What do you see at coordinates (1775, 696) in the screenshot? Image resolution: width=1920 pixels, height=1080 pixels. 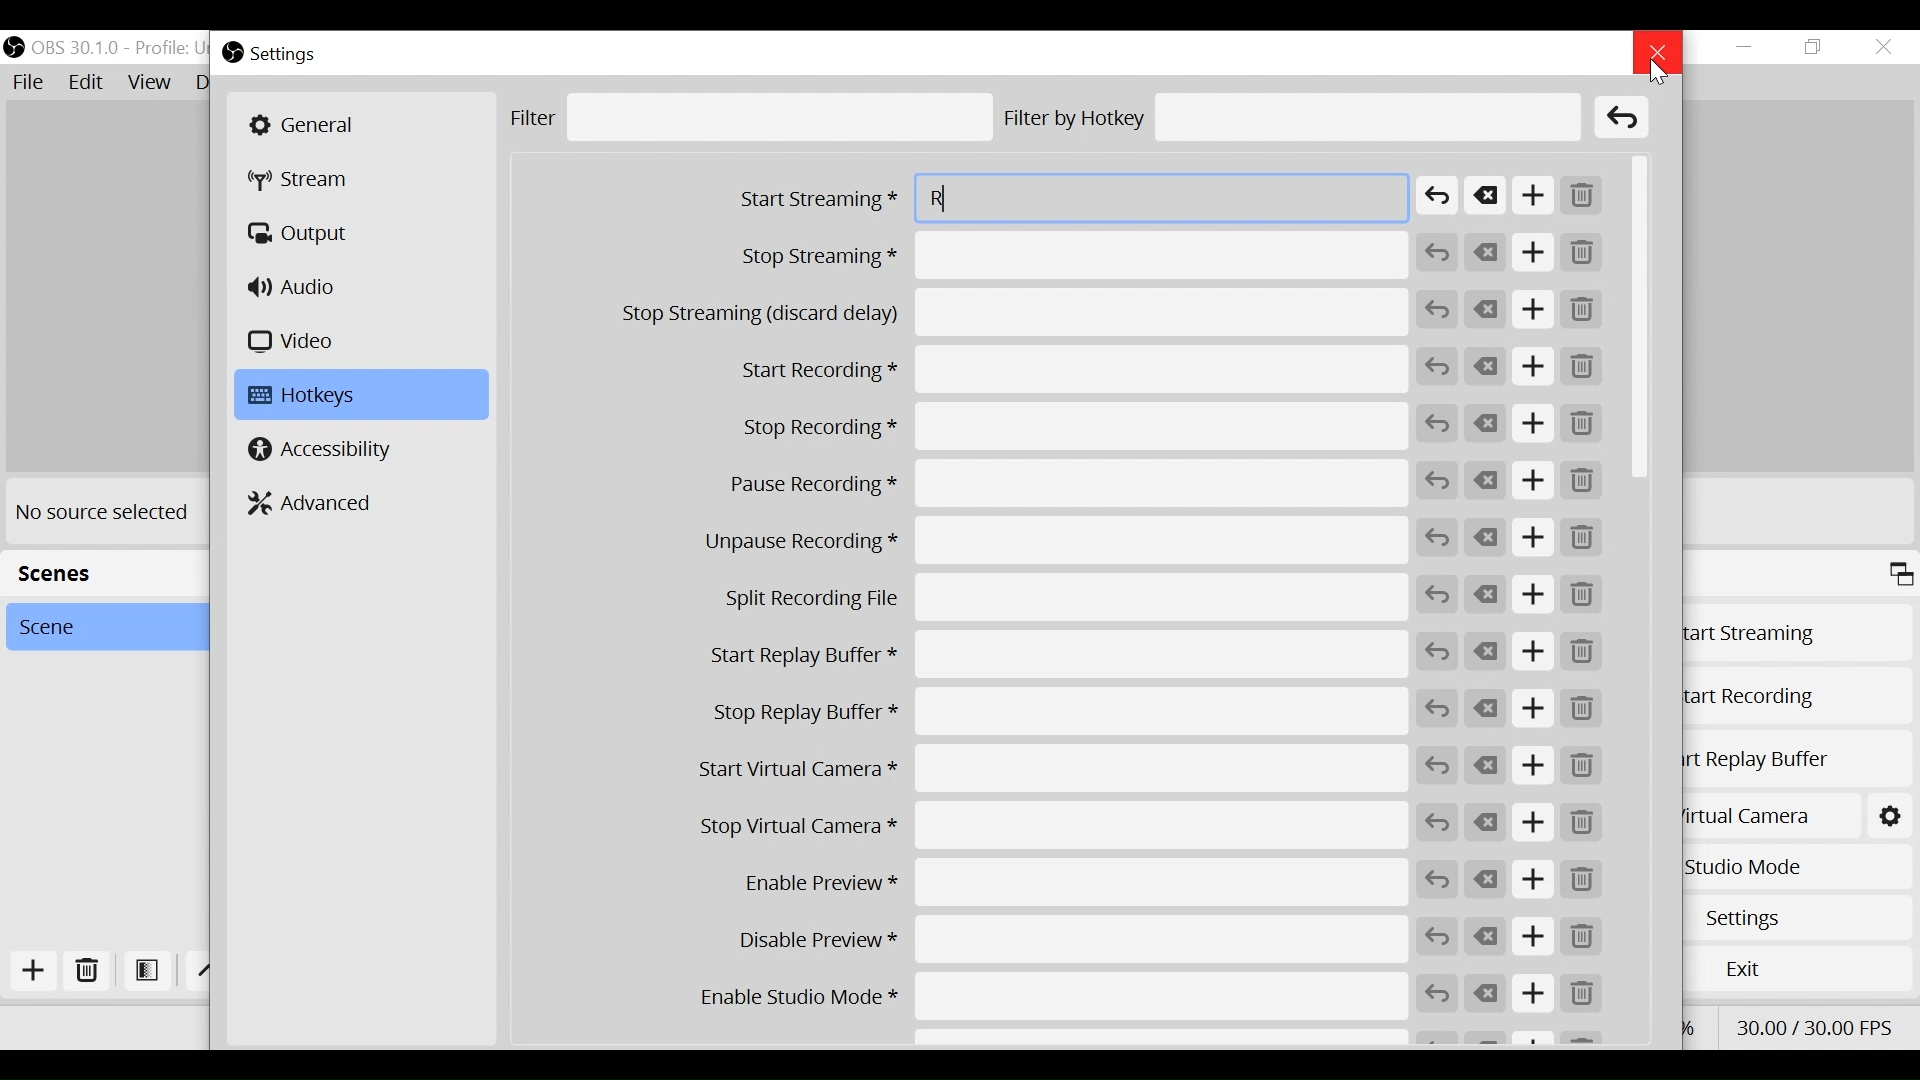 I see `Start Recording` at bounding box center [1775, 696].